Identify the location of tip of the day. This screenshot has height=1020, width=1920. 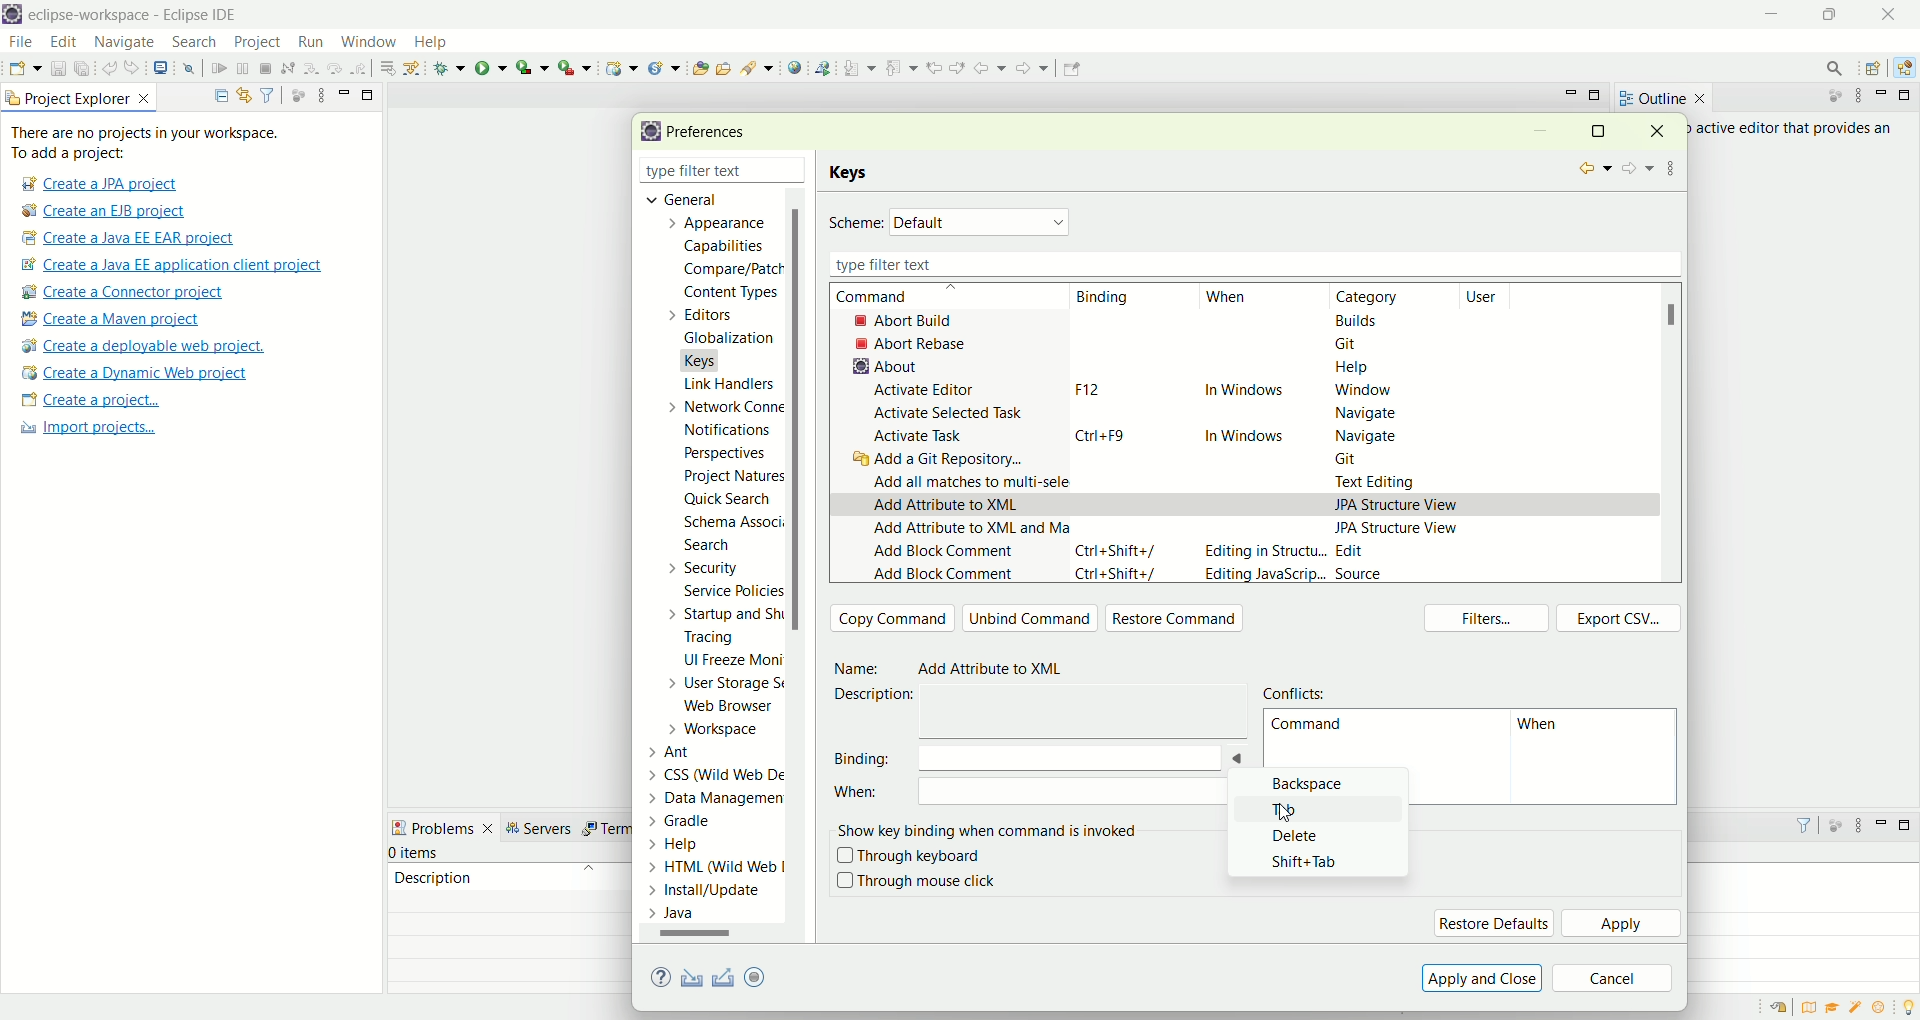
(1908, 1005).